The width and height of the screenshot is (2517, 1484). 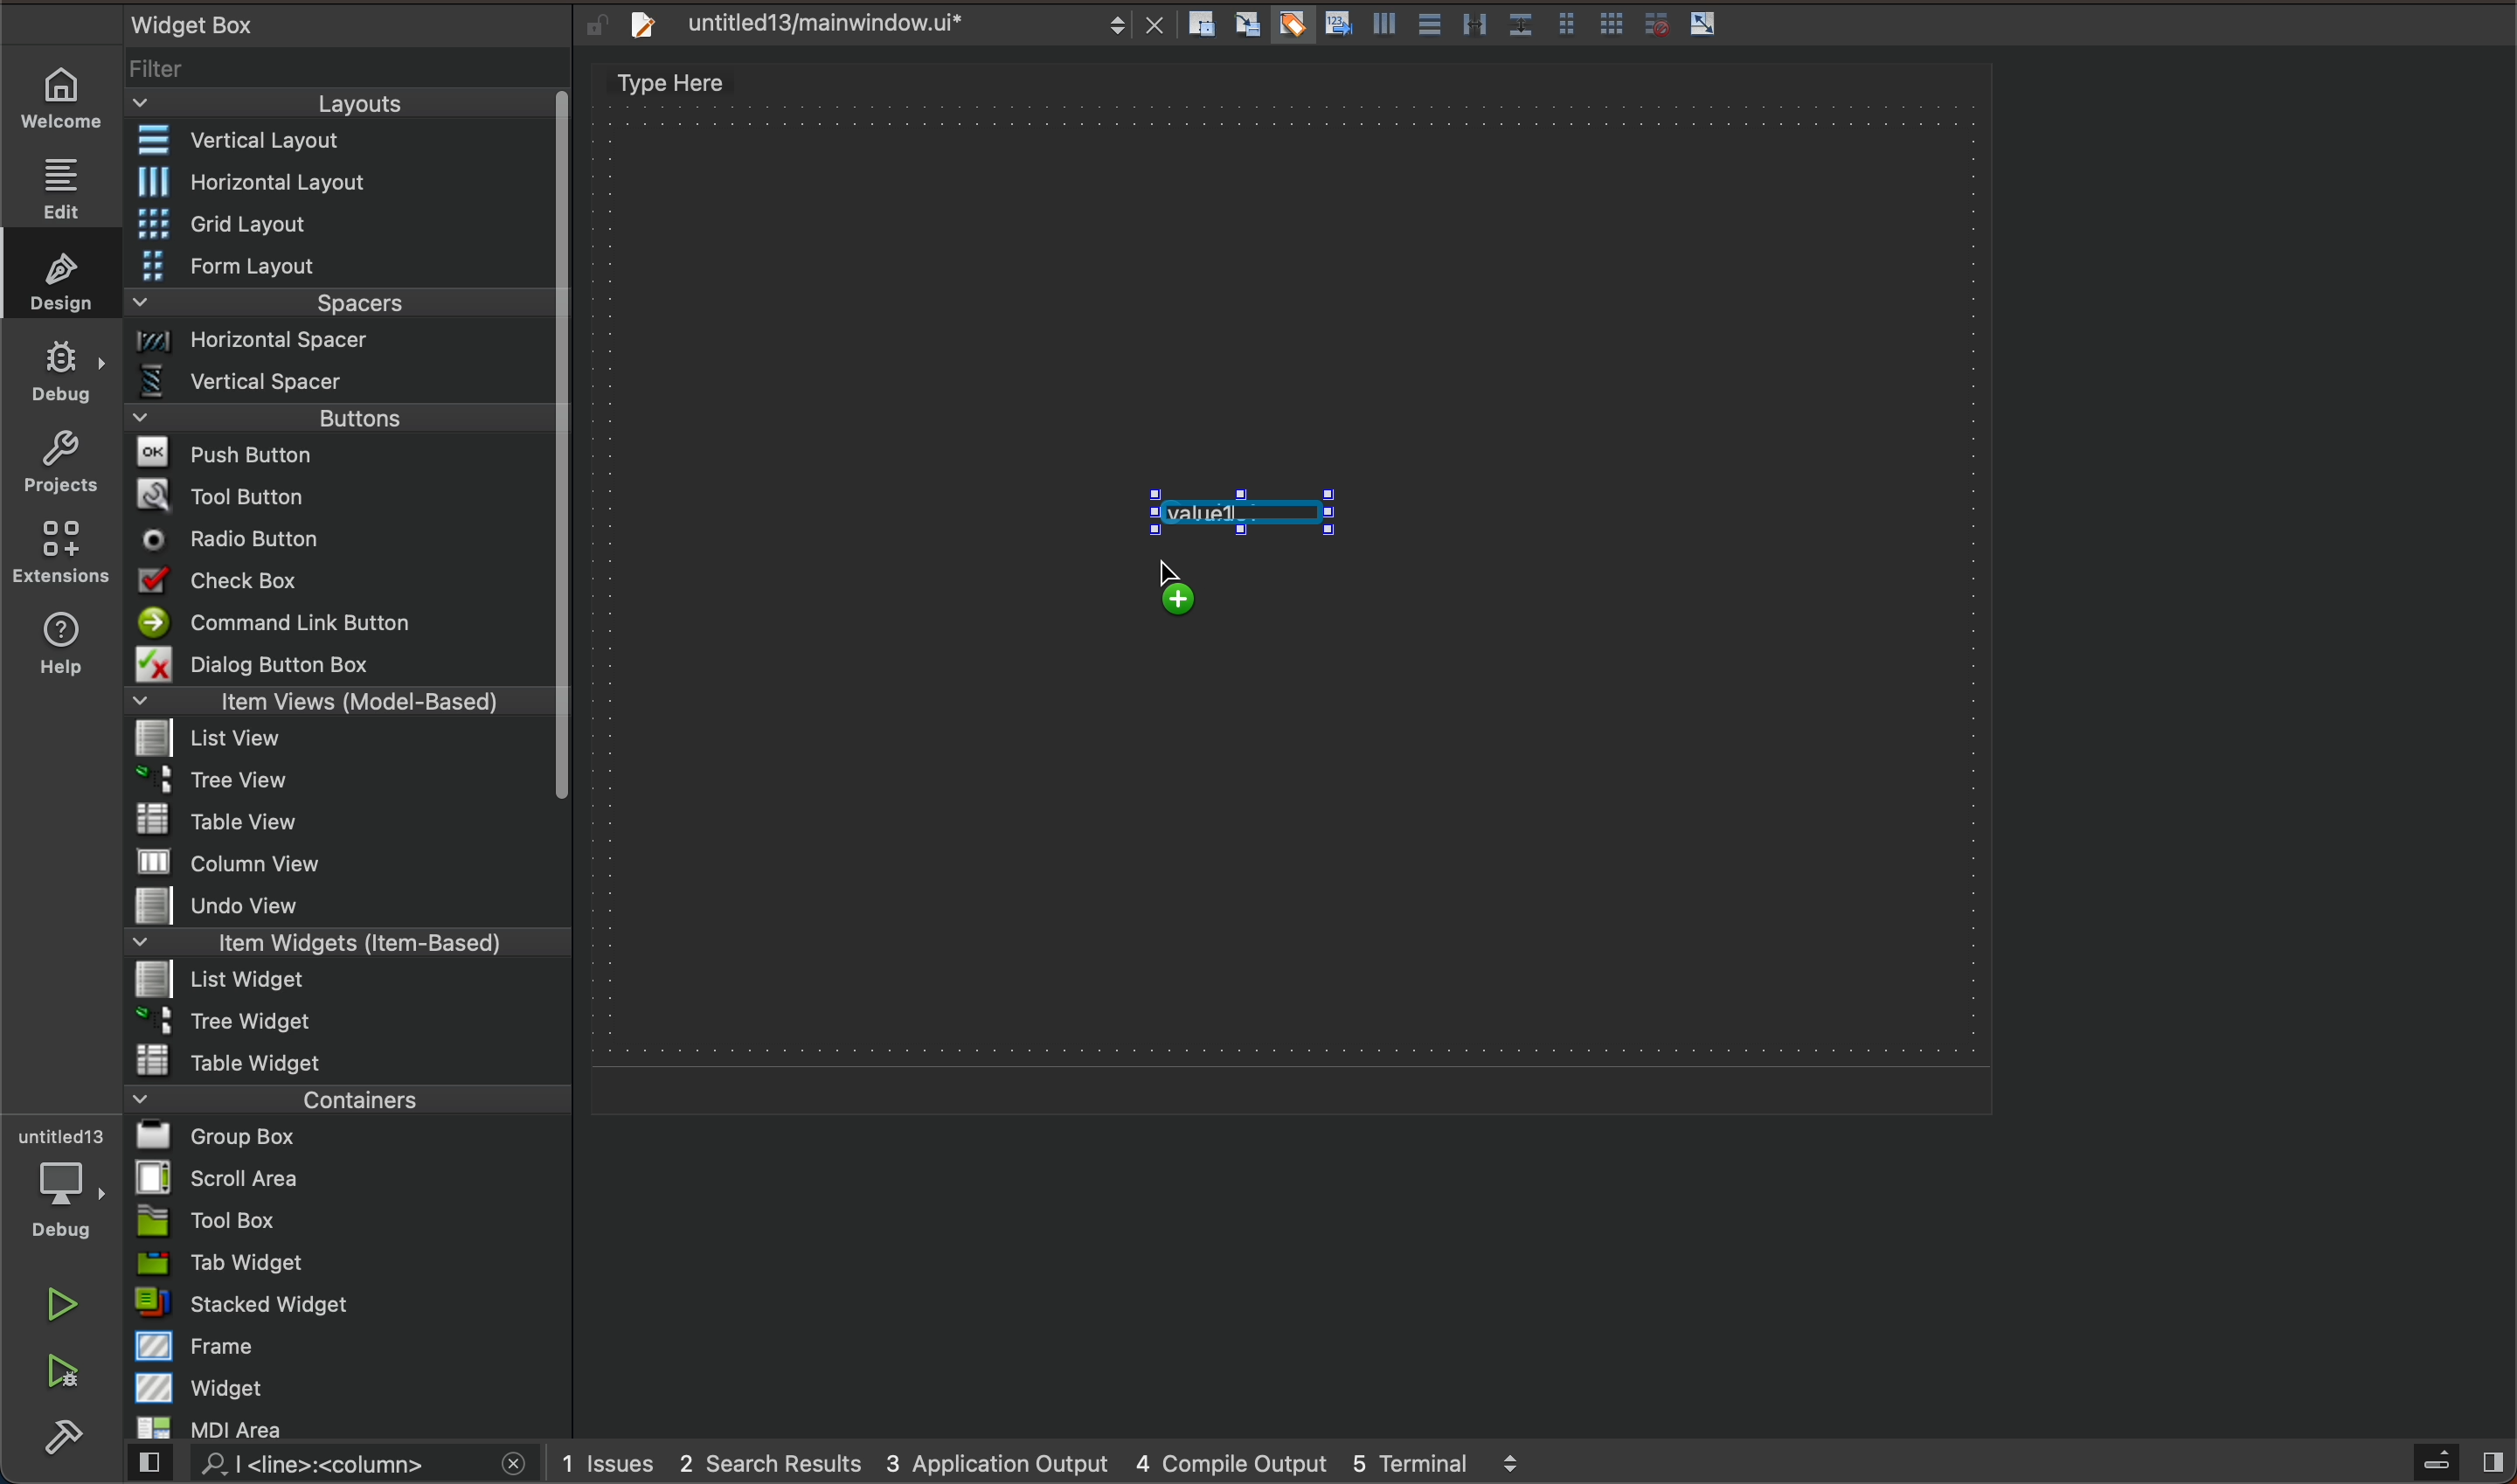 What do you see at coordinates (55, 274) in the screenshot?
I see `design` at bounding box center [55, 274].